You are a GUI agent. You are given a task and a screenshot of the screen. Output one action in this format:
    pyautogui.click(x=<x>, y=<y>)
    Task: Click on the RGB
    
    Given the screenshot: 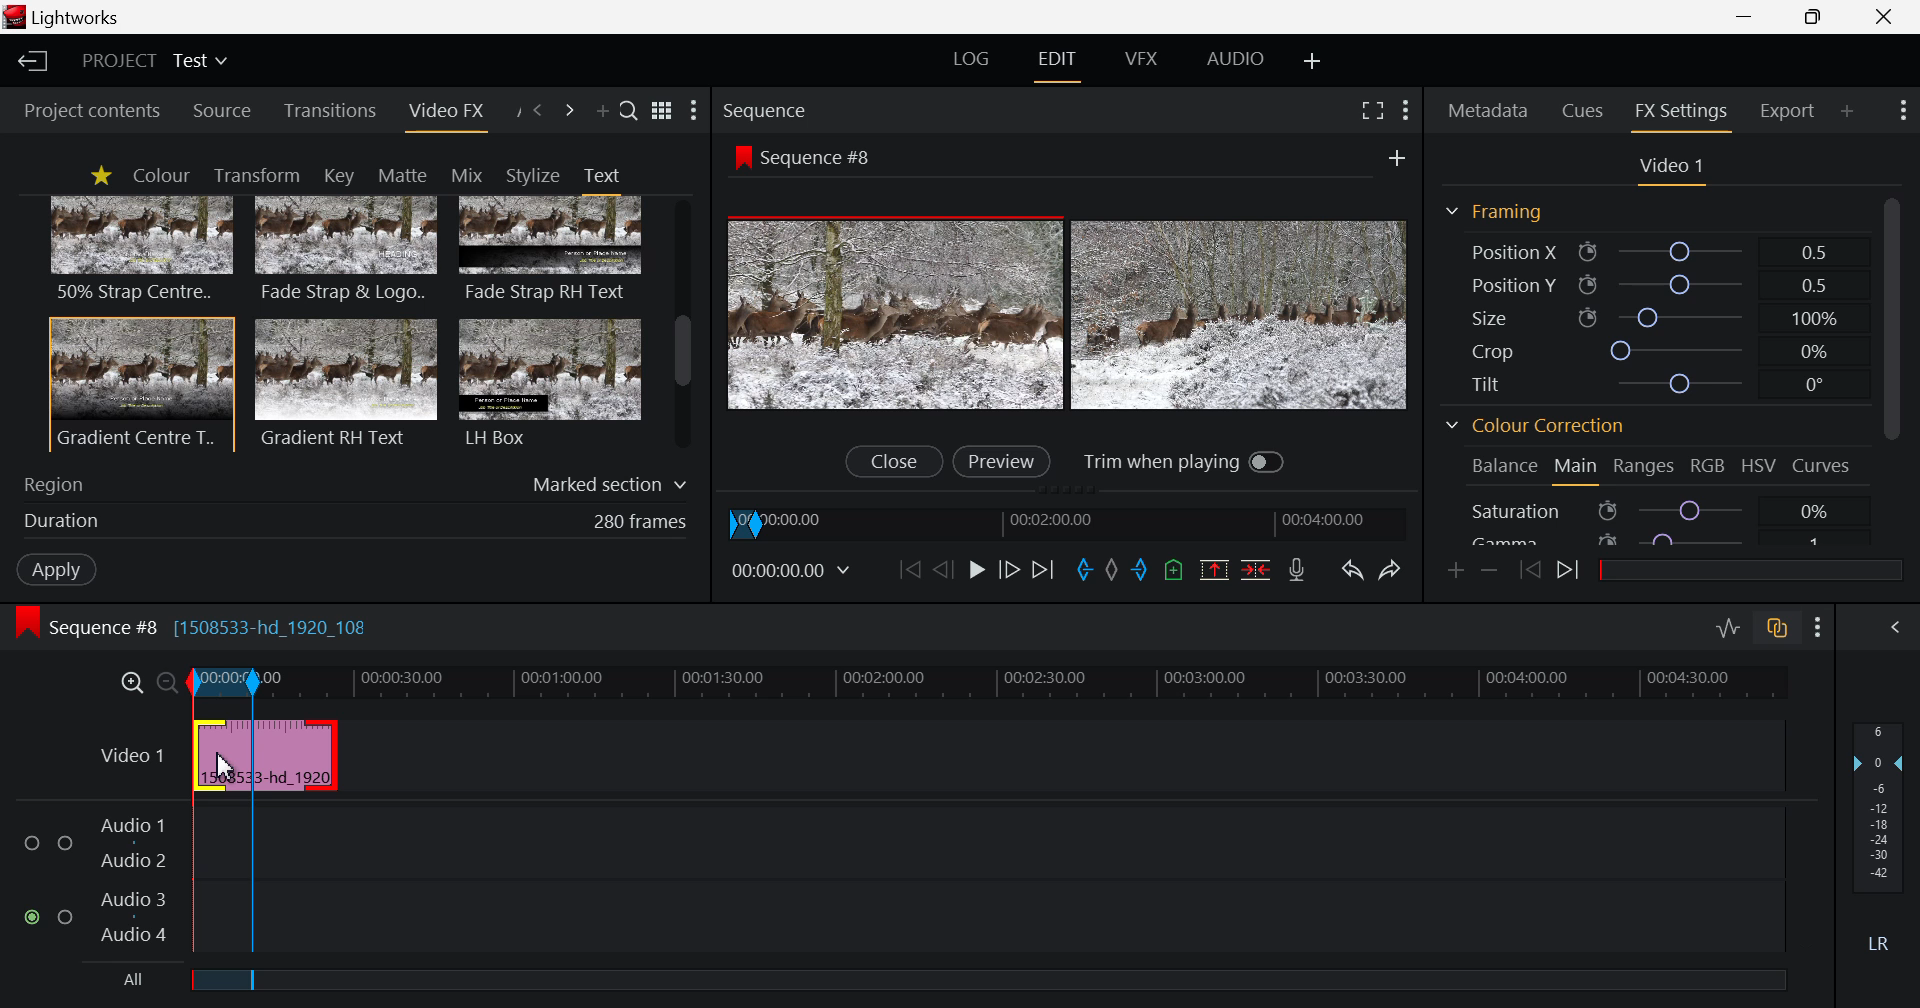 What is the action you would take?
    pyautogui.click(x=1708, y=469)
    